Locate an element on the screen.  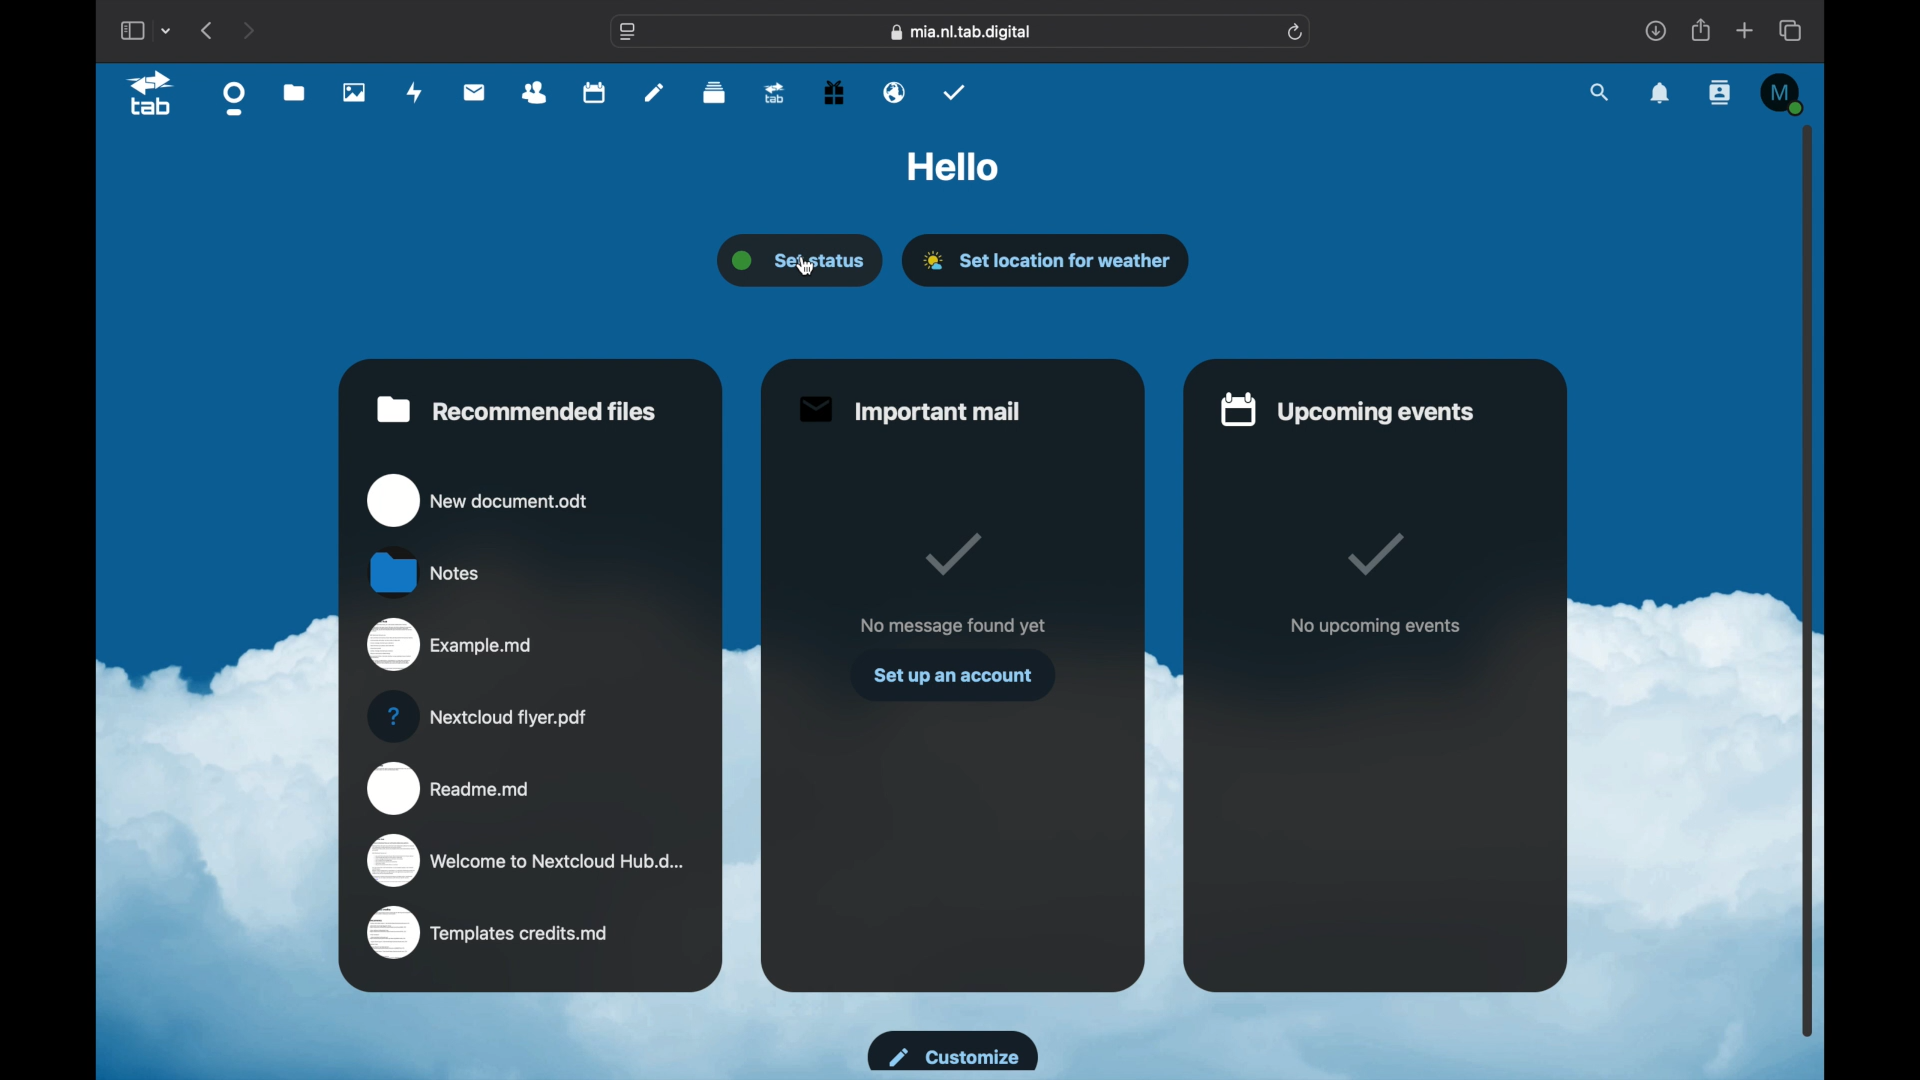
no message found yet is located at coordinates (952, 624).